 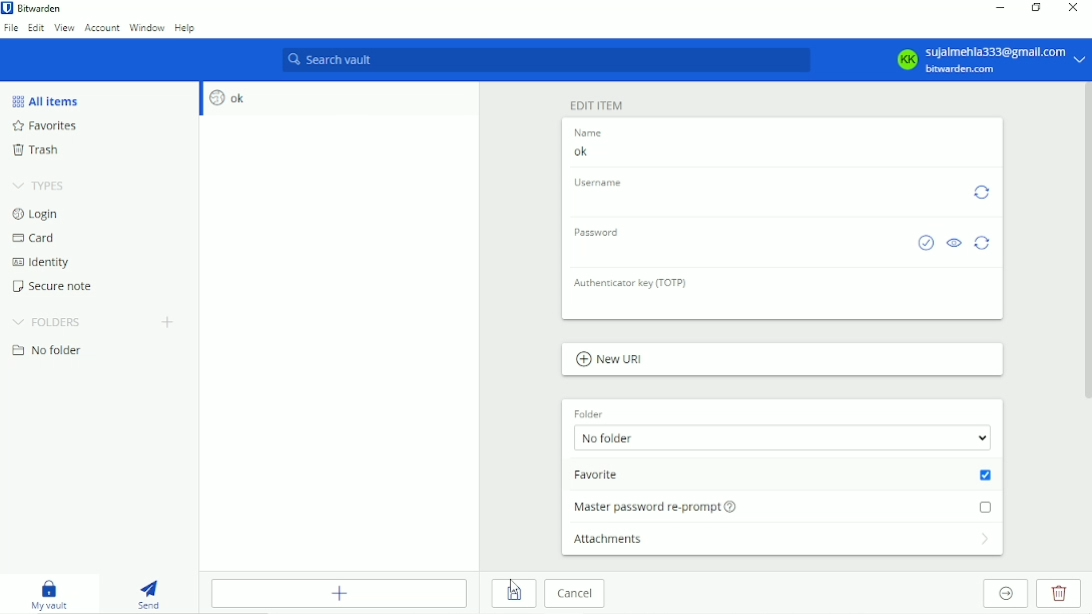 What do you see at coordinates (37, 214) in the screenshot?
I see `Login` at bounding box center [37, 214].